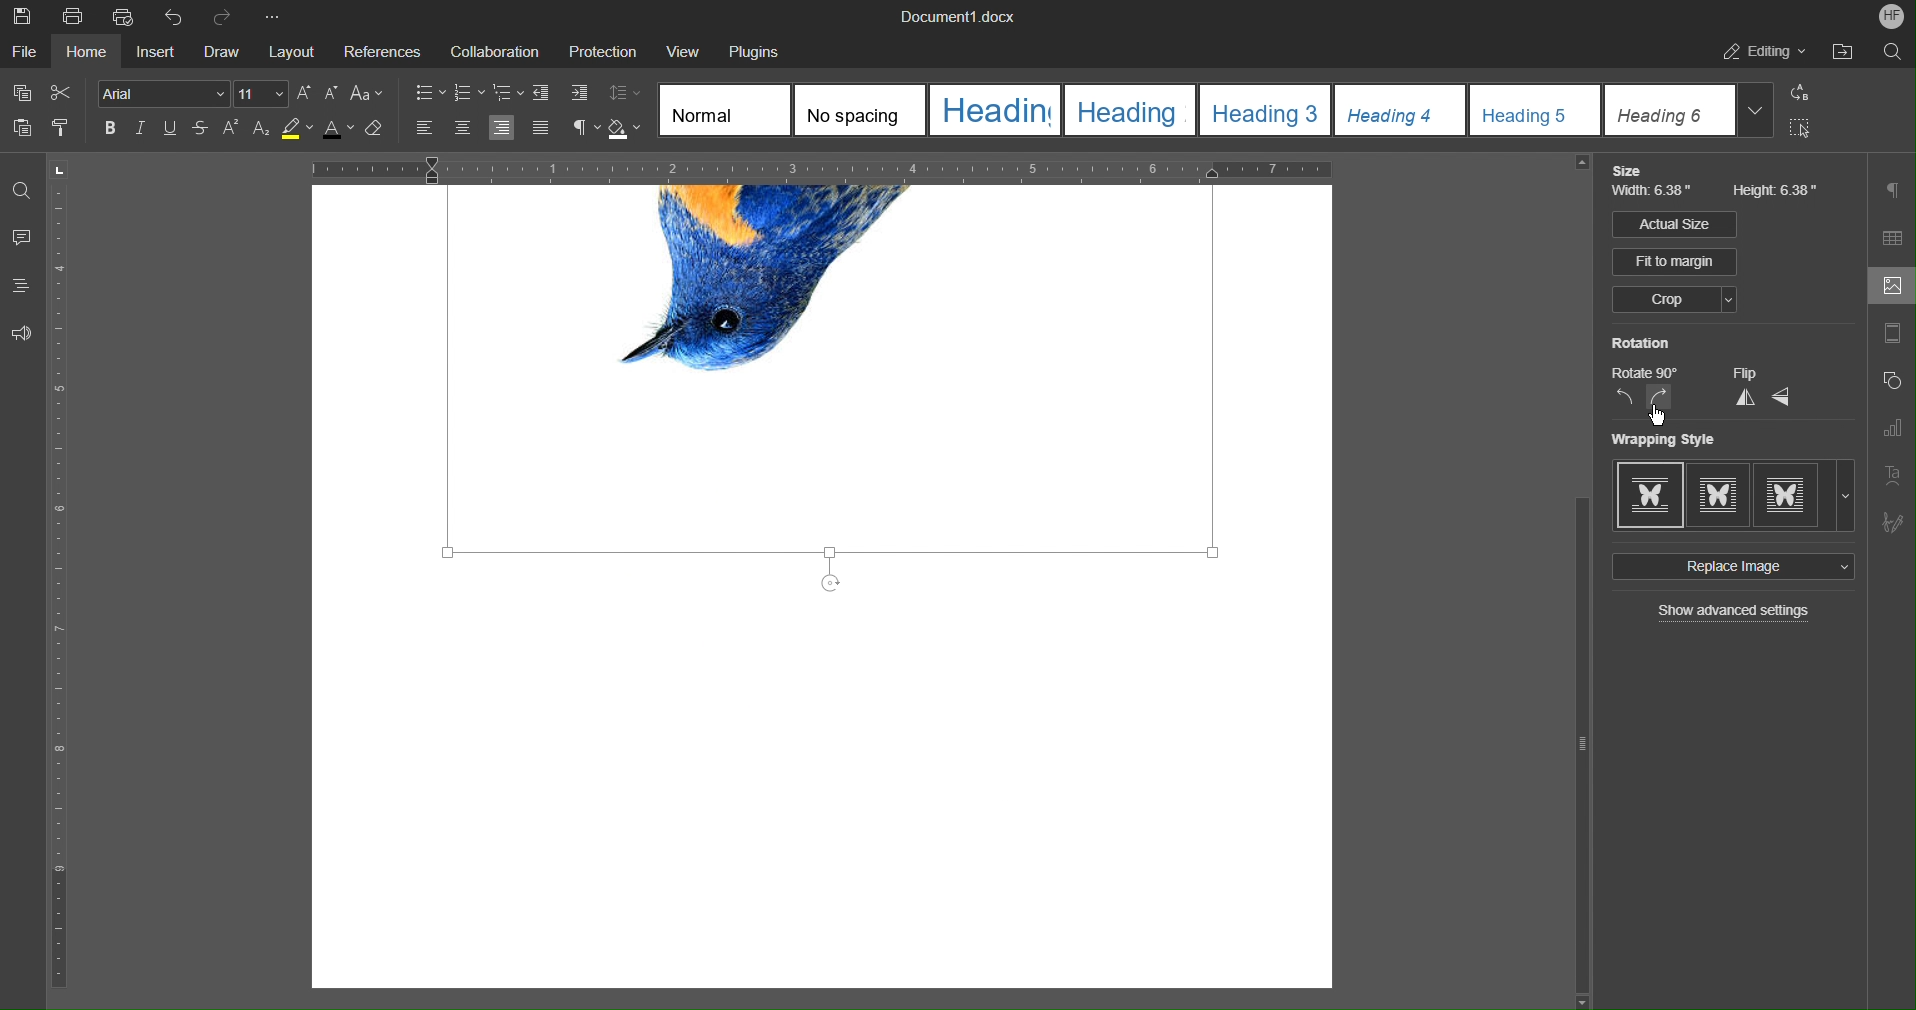 Image resolution: width=1916 pixels, height=1010 pixels. I want to click on Headings, so click(22, 286).